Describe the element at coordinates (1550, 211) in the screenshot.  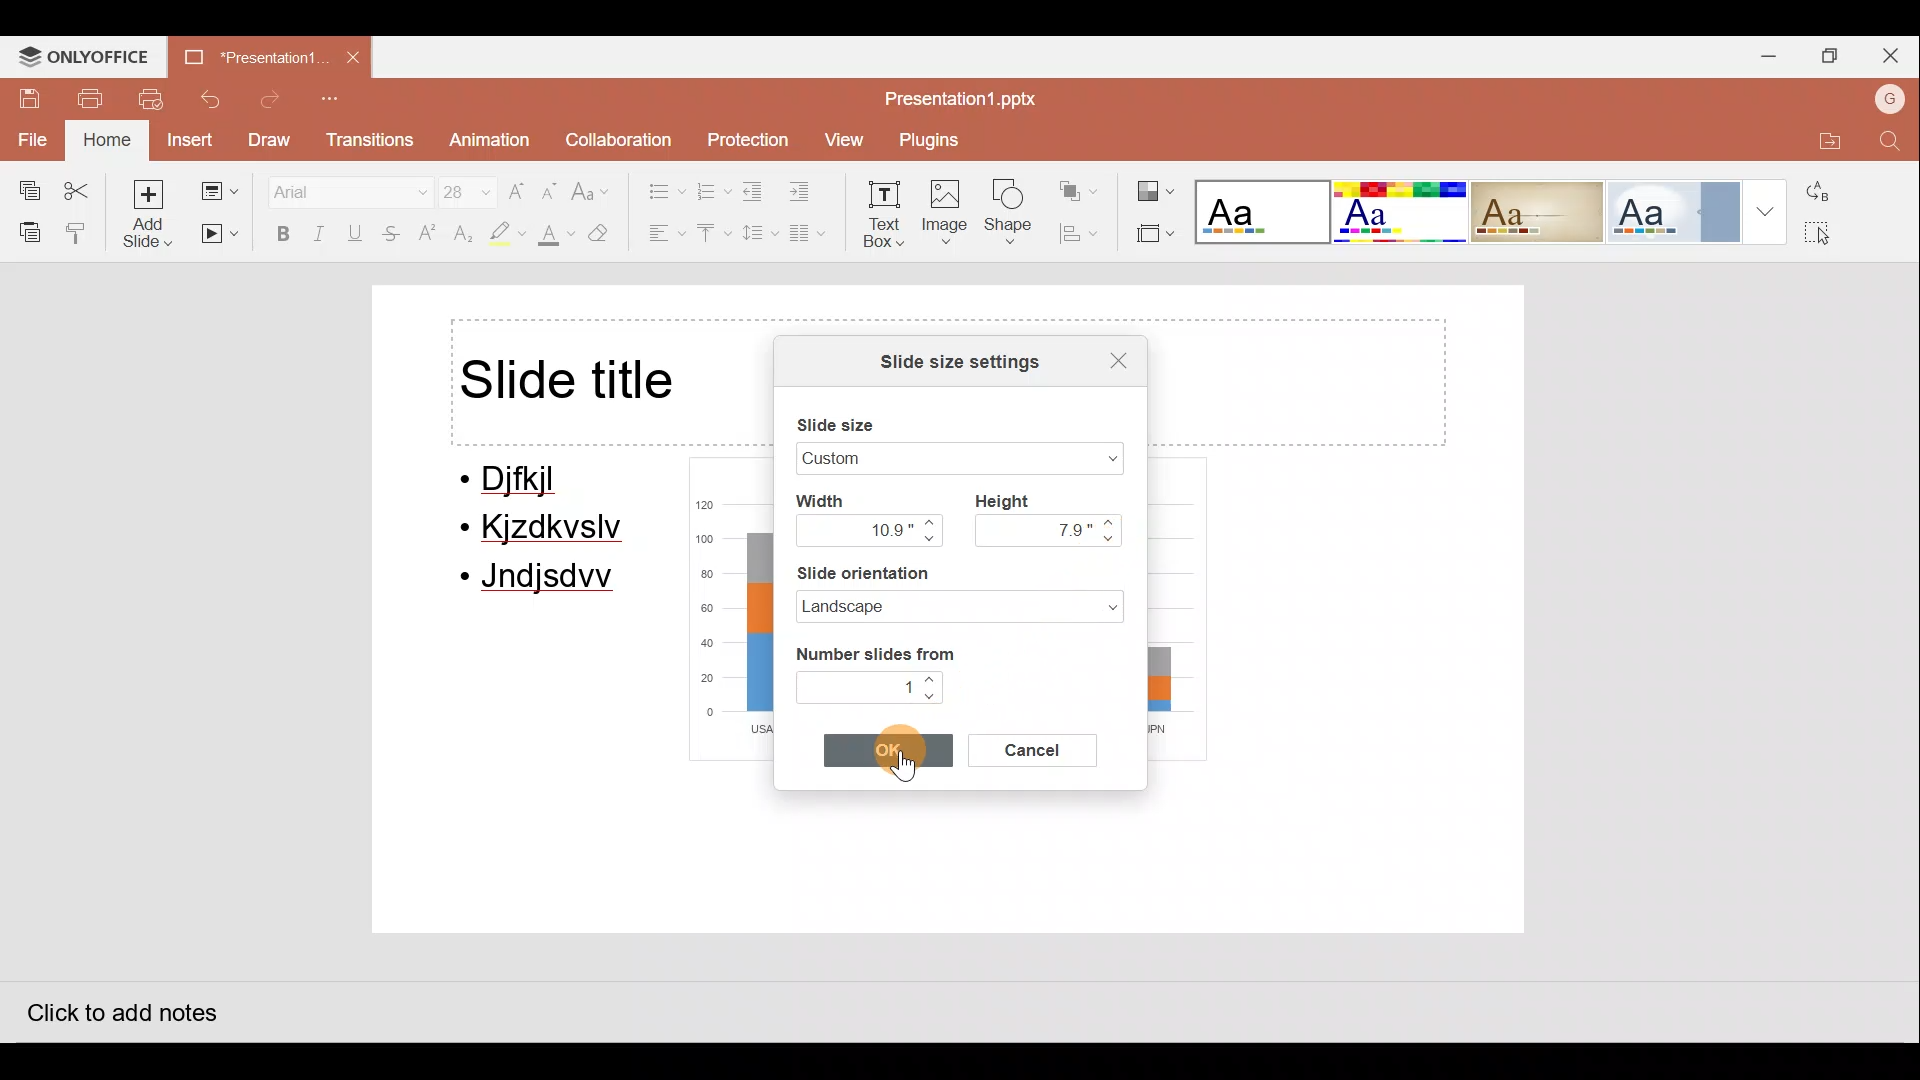
I see `Theme 3` at that location.